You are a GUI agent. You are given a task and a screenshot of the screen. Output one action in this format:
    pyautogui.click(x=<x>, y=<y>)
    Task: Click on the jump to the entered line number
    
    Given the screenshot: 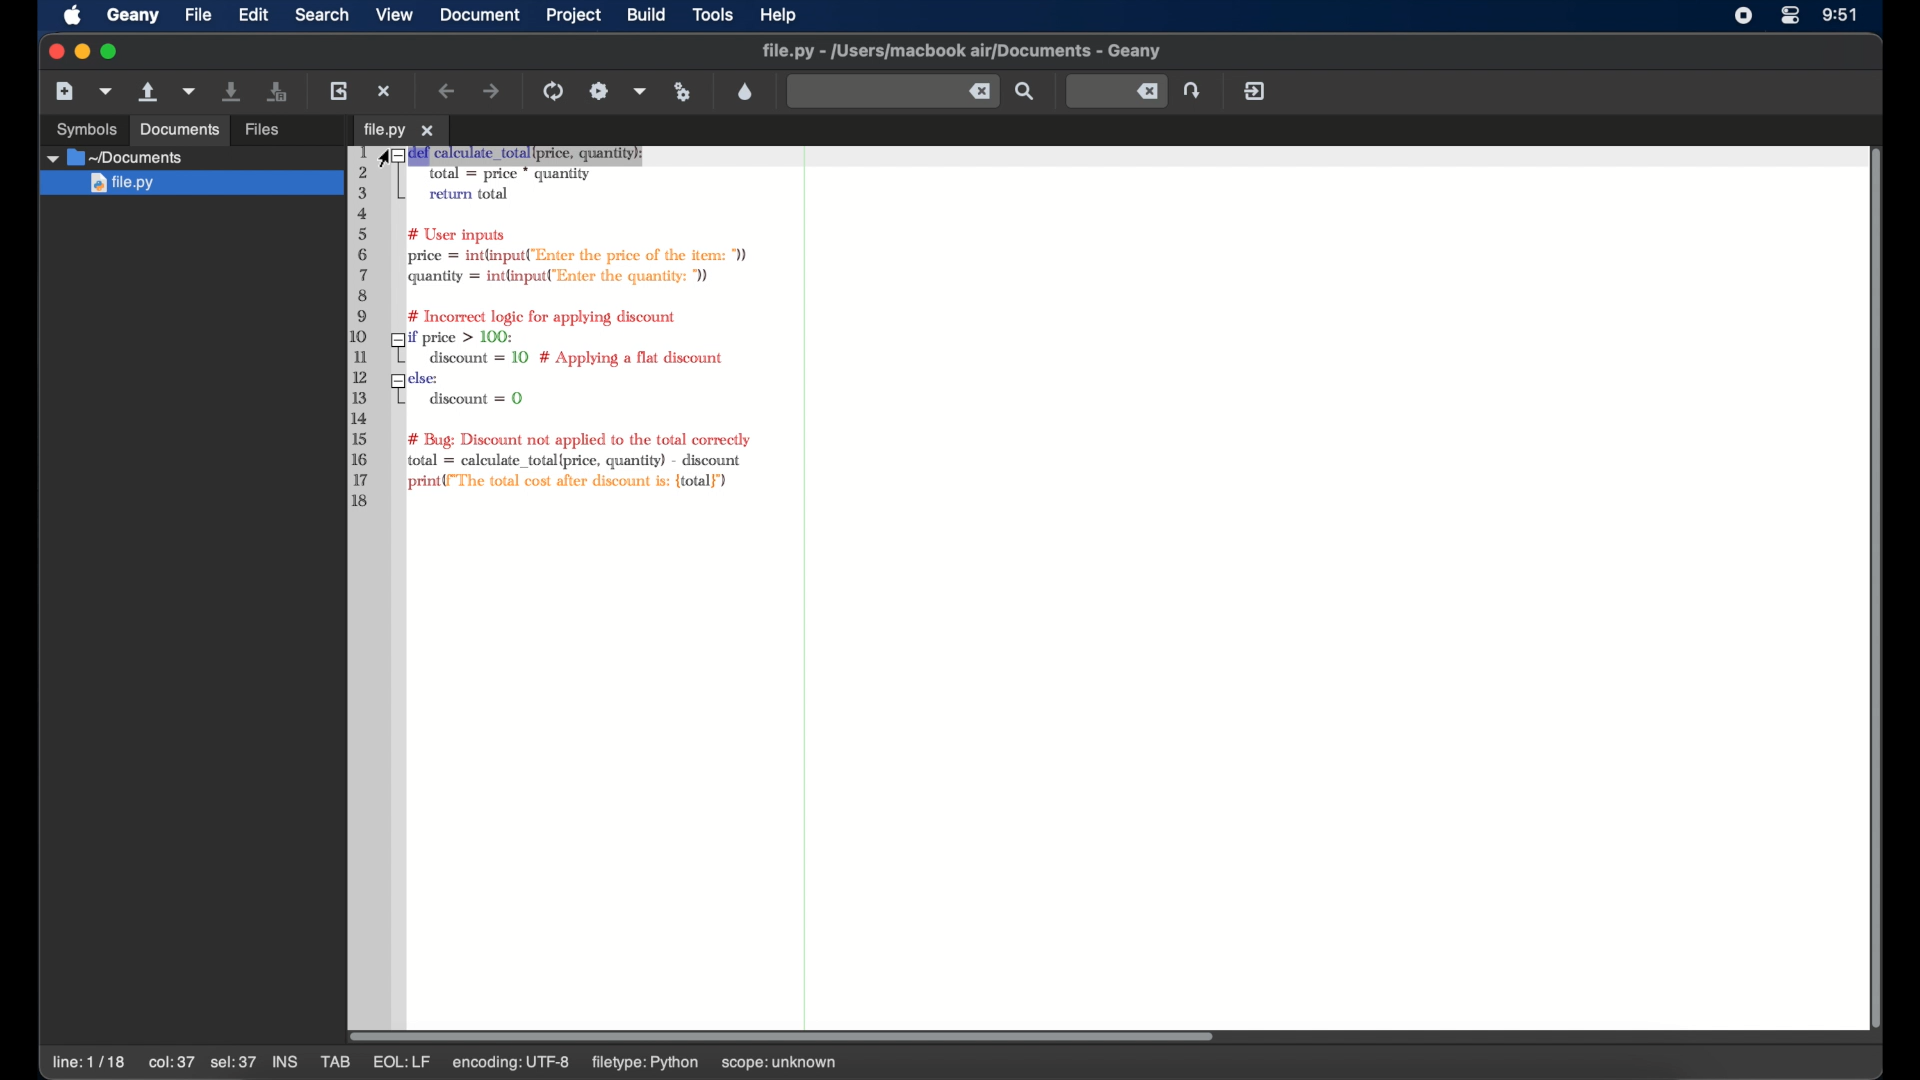 What is the action you would take?
    pyautogui.click(x=1117, y=91)
    